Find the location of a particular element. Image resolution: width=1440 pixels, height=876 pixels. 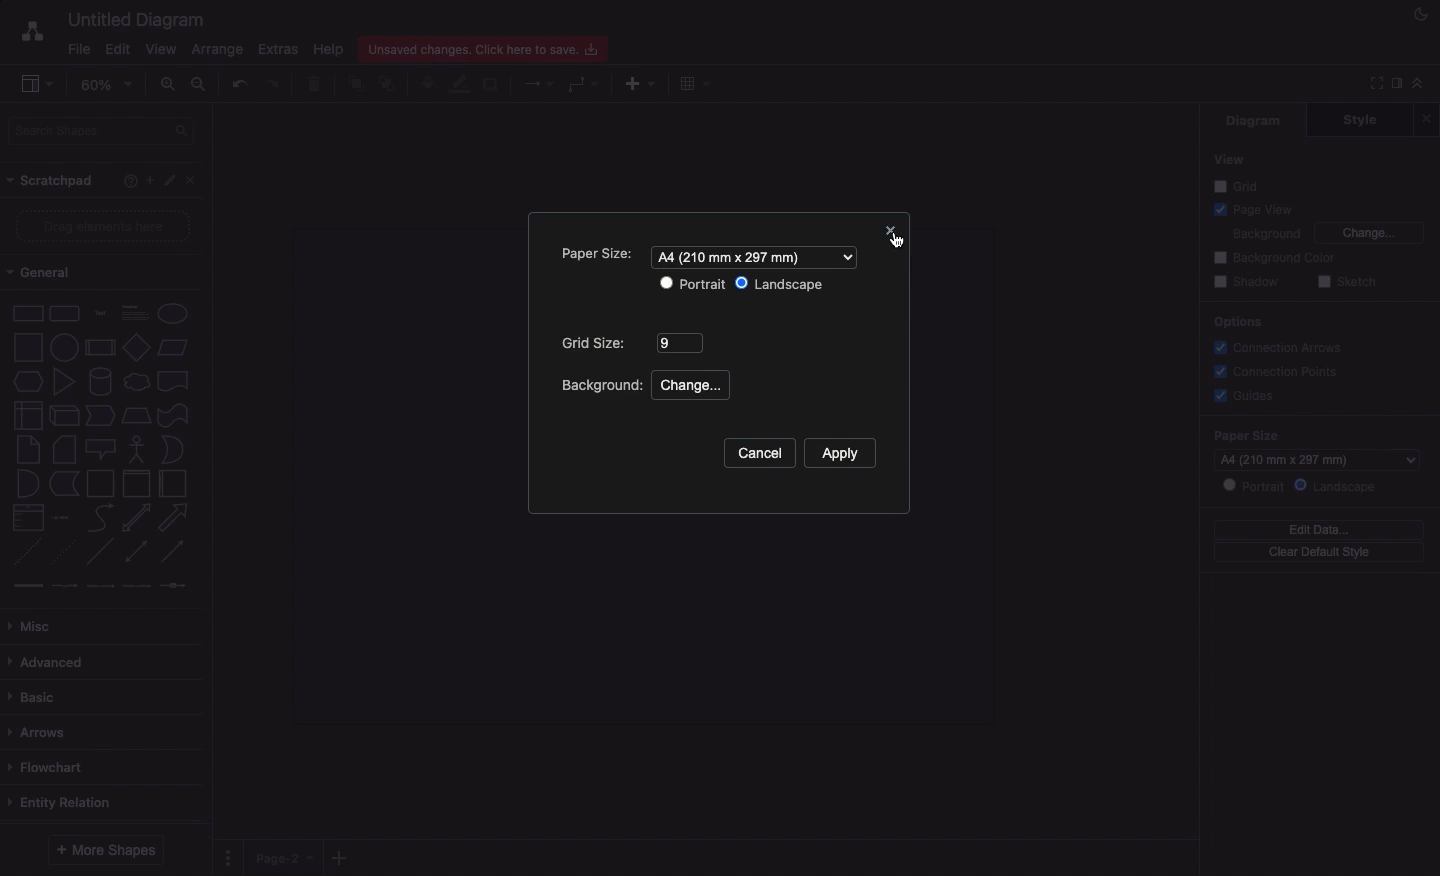

View  is located at coordinates (1228, 160).